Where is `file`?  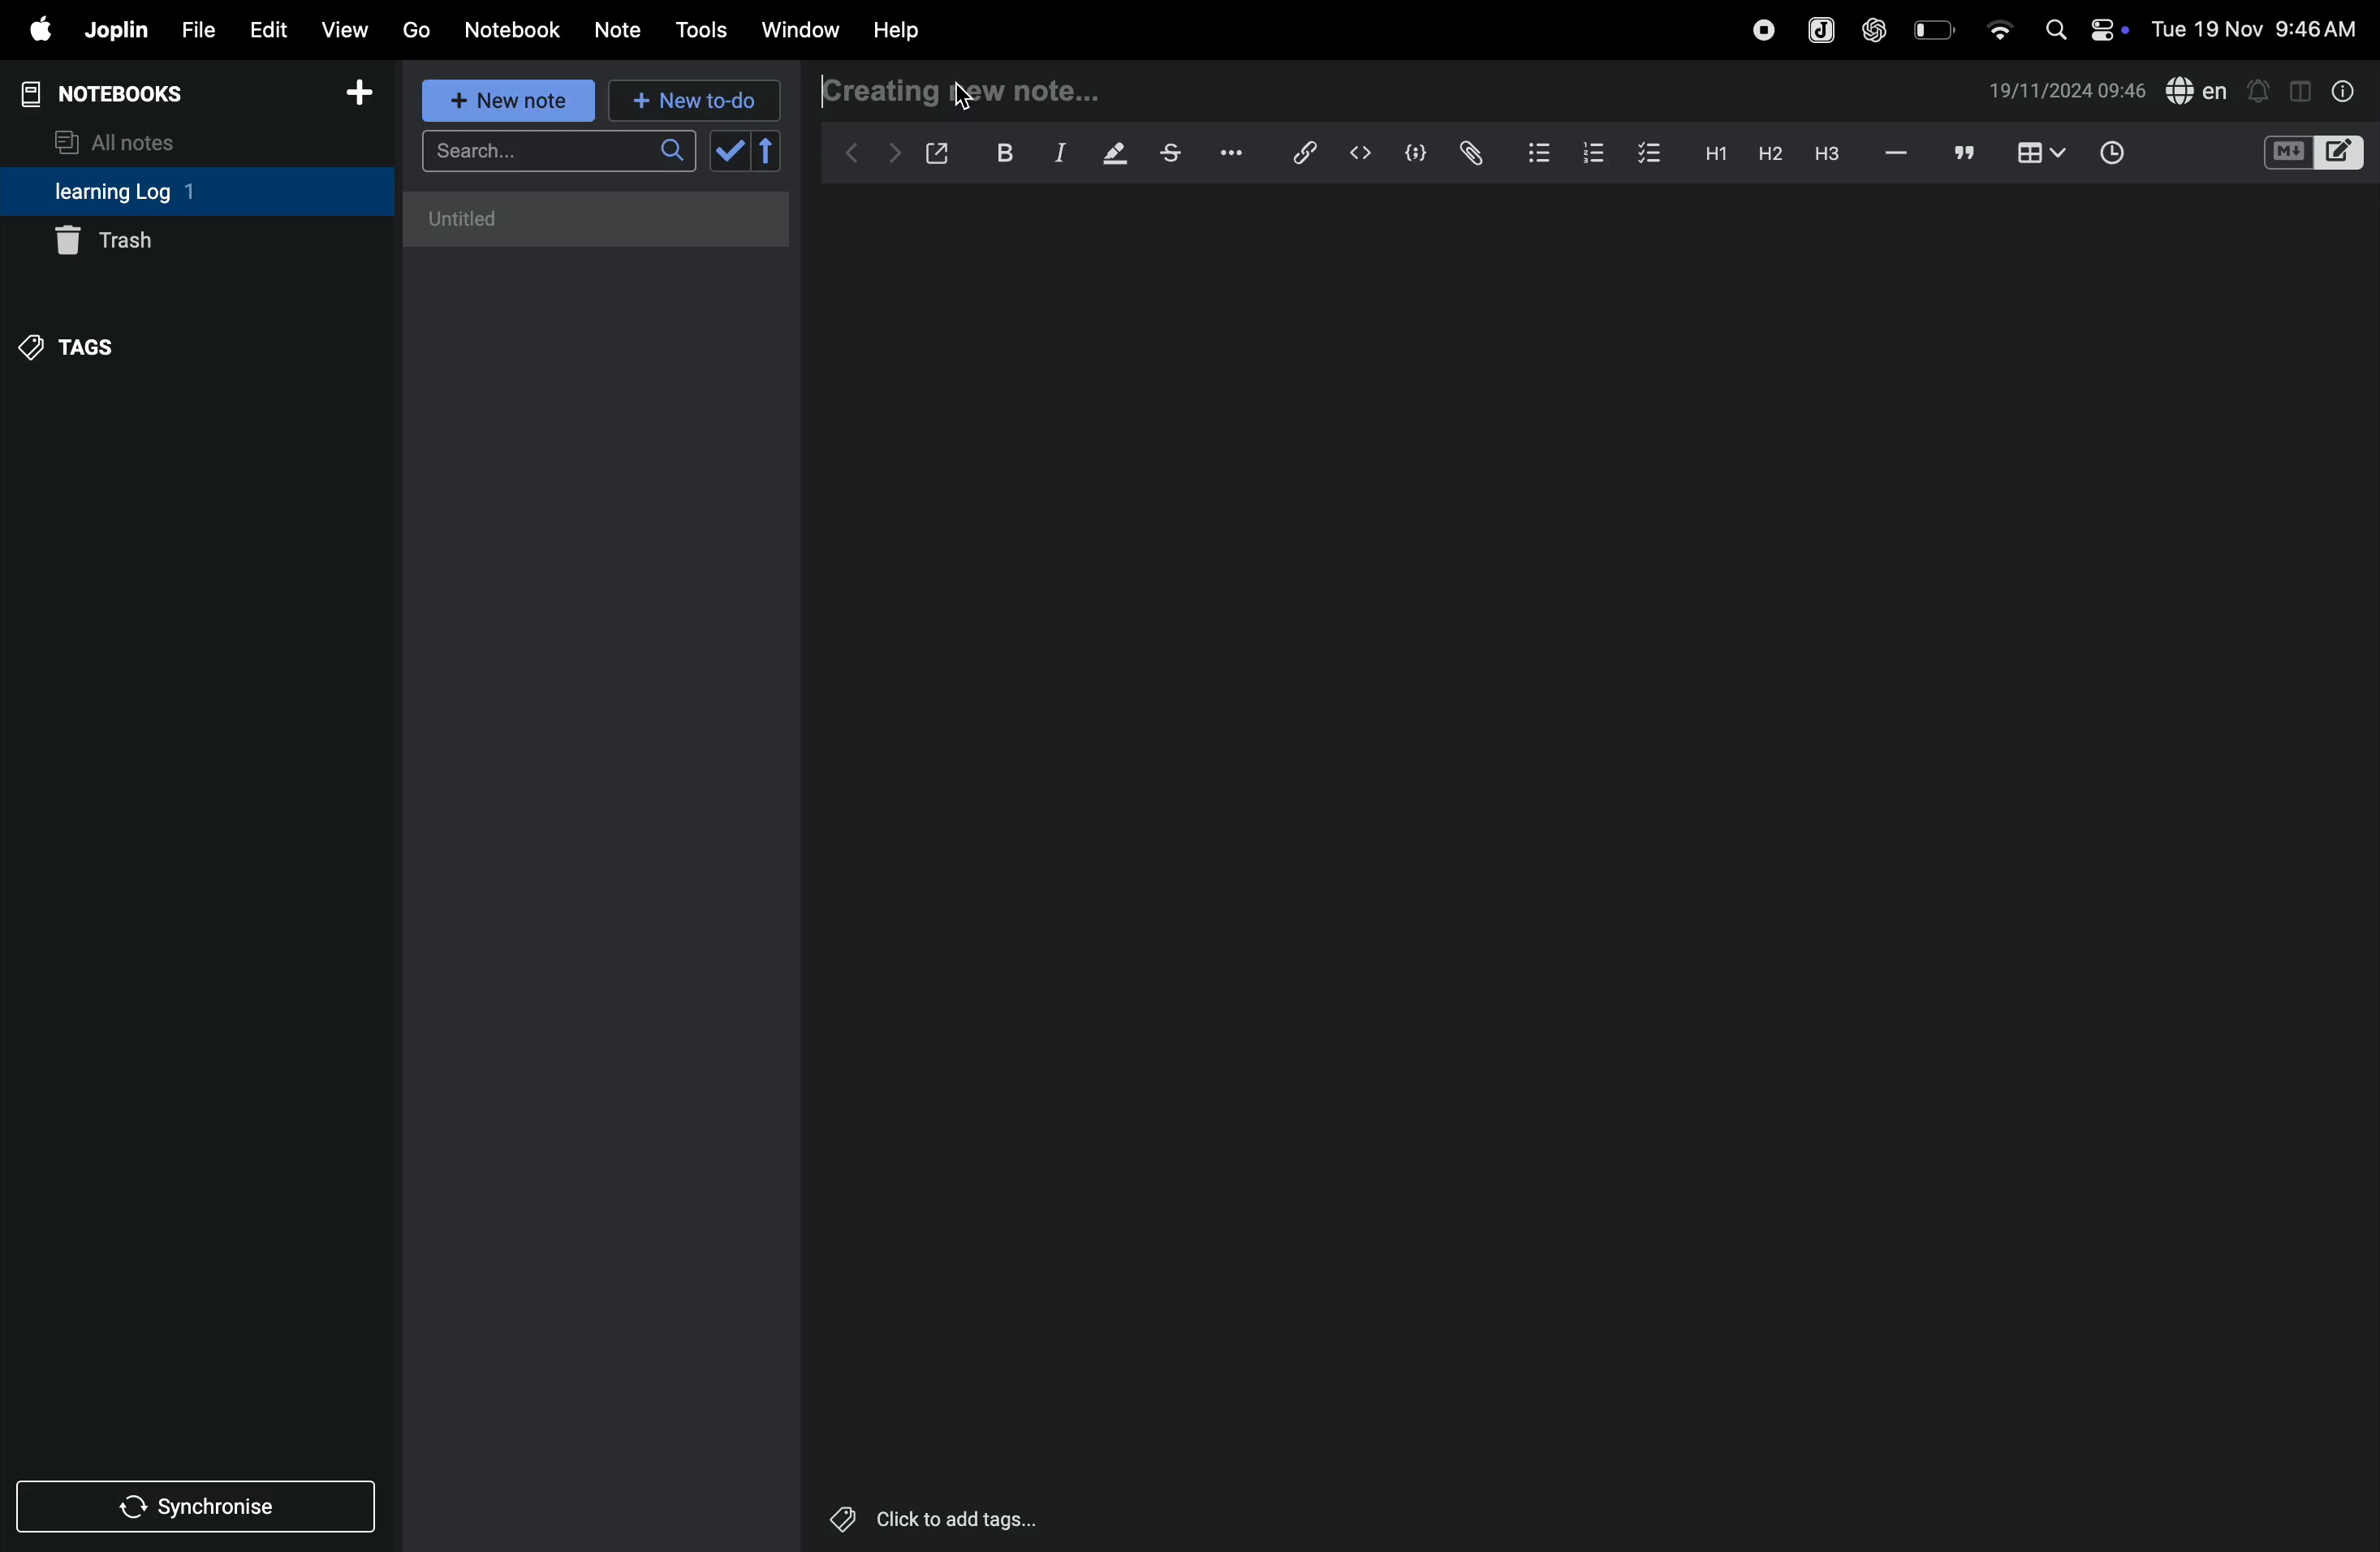
file is located at coordinates (194, 31).